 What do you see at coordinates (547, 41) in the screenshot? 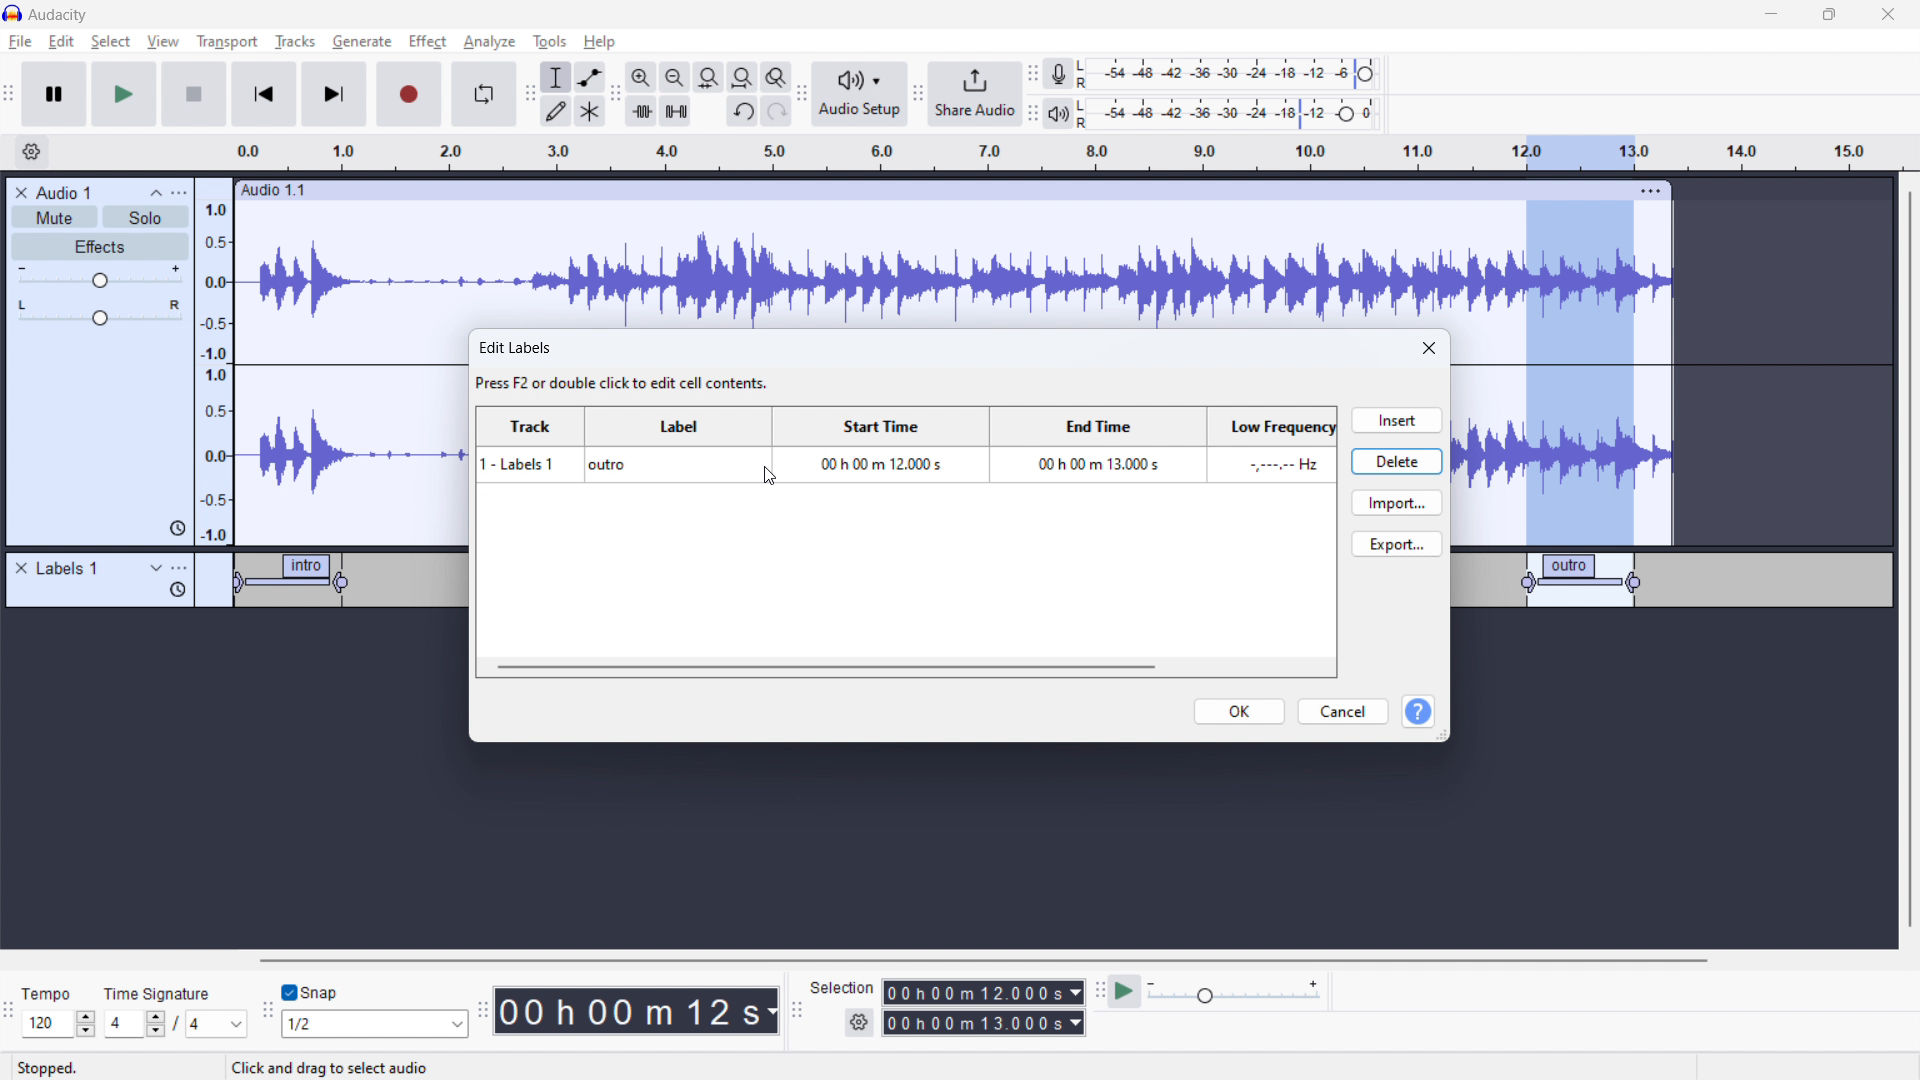
I see `tools` at bounding box center [547, 41].